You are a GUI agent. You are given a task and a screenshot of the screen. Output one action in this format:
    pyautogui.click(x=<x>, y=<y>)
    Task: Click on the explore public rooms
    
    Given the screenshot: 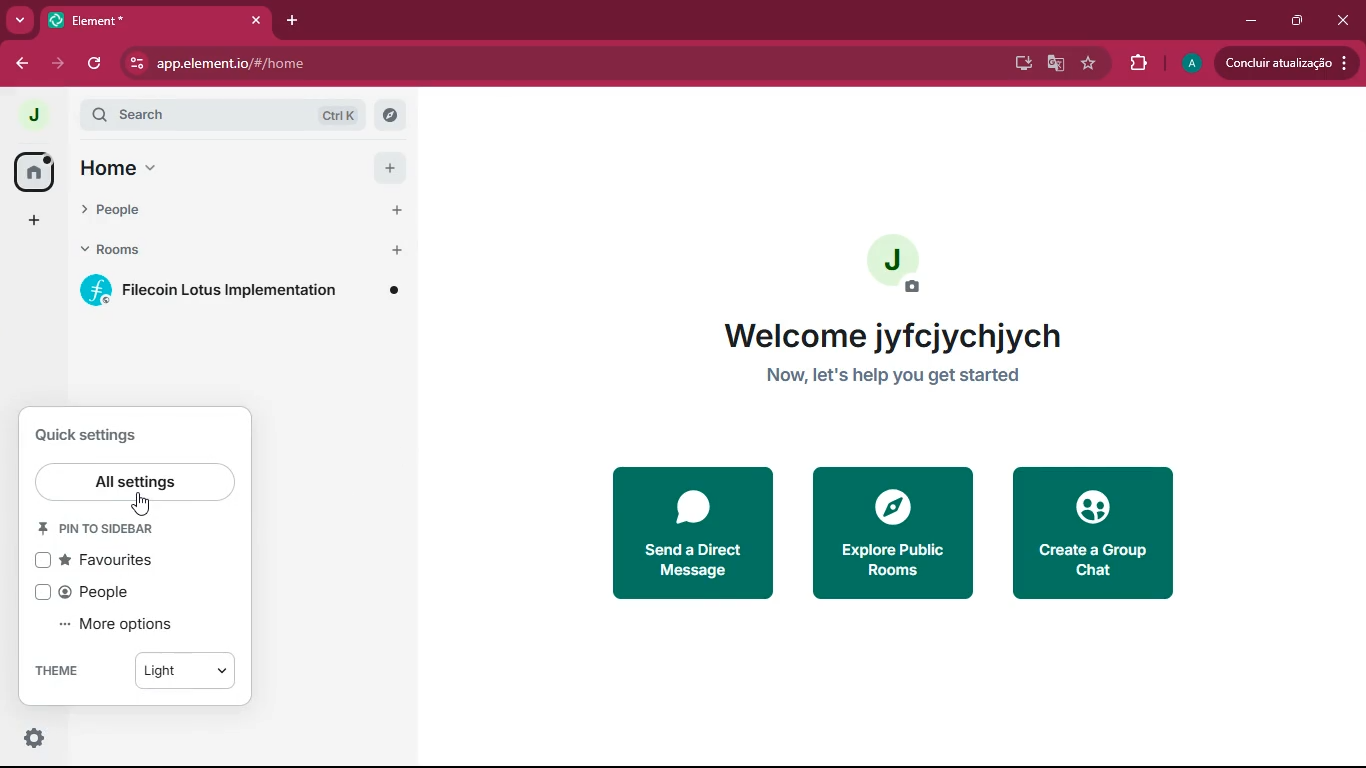 What is the action you would take?
    pyautogui.click(x=894, y=534)
    